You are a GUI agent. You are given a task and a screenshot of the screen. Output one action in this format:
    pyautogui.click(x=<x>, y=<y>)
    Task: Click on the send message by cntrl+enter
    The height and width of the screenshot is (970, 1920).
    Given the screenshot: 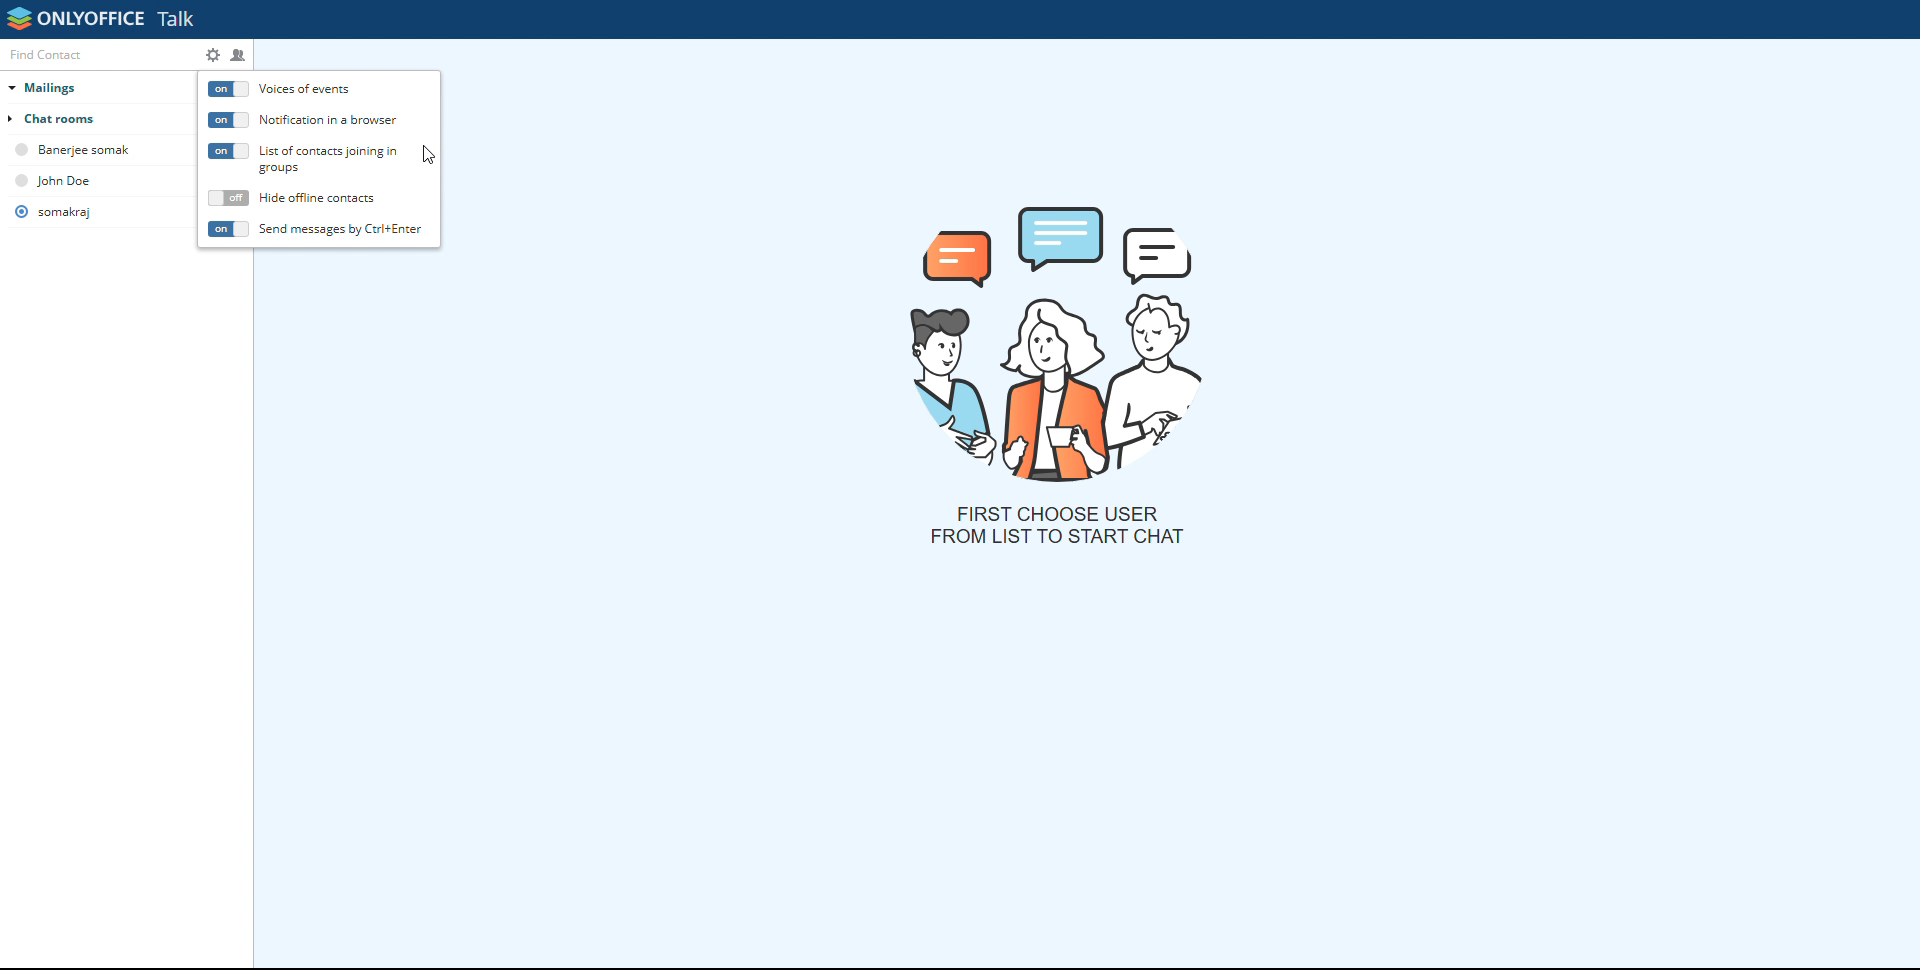 What is the action you would take?
    pyautogui.click(x=227, y=229)
    